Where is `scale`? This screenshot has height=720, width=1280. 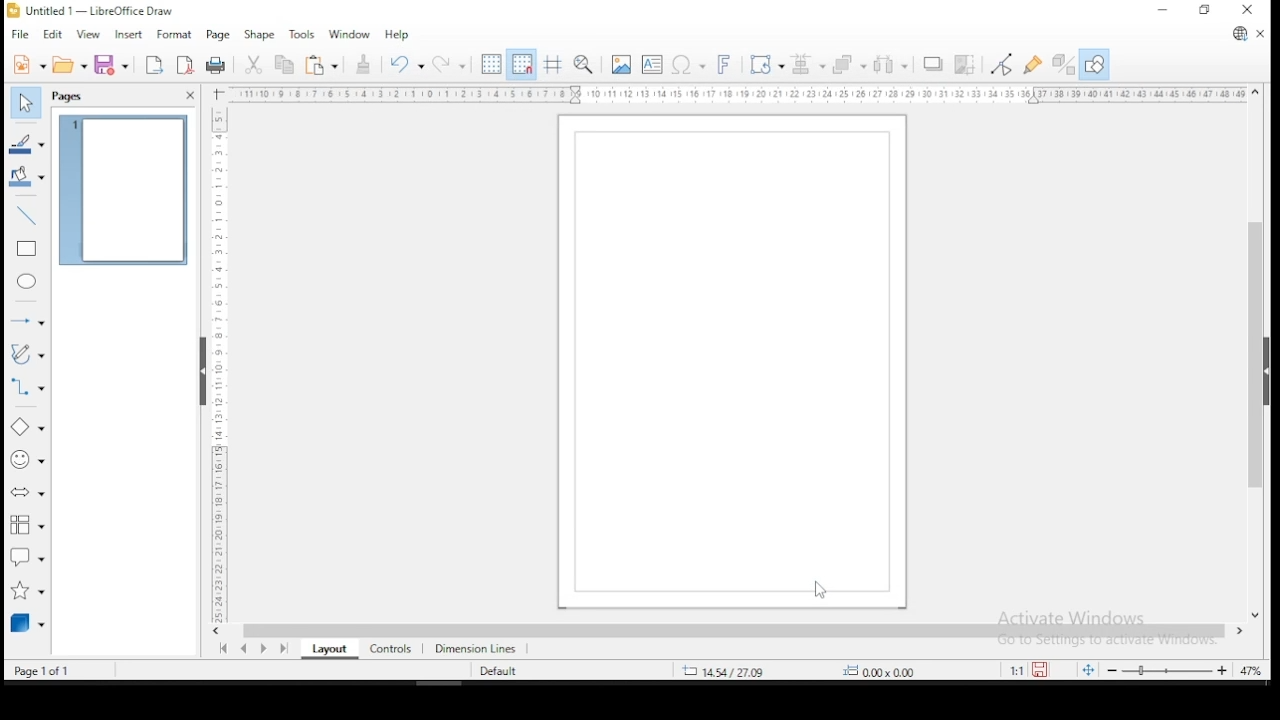 scale is located at coordinates (219, 364).